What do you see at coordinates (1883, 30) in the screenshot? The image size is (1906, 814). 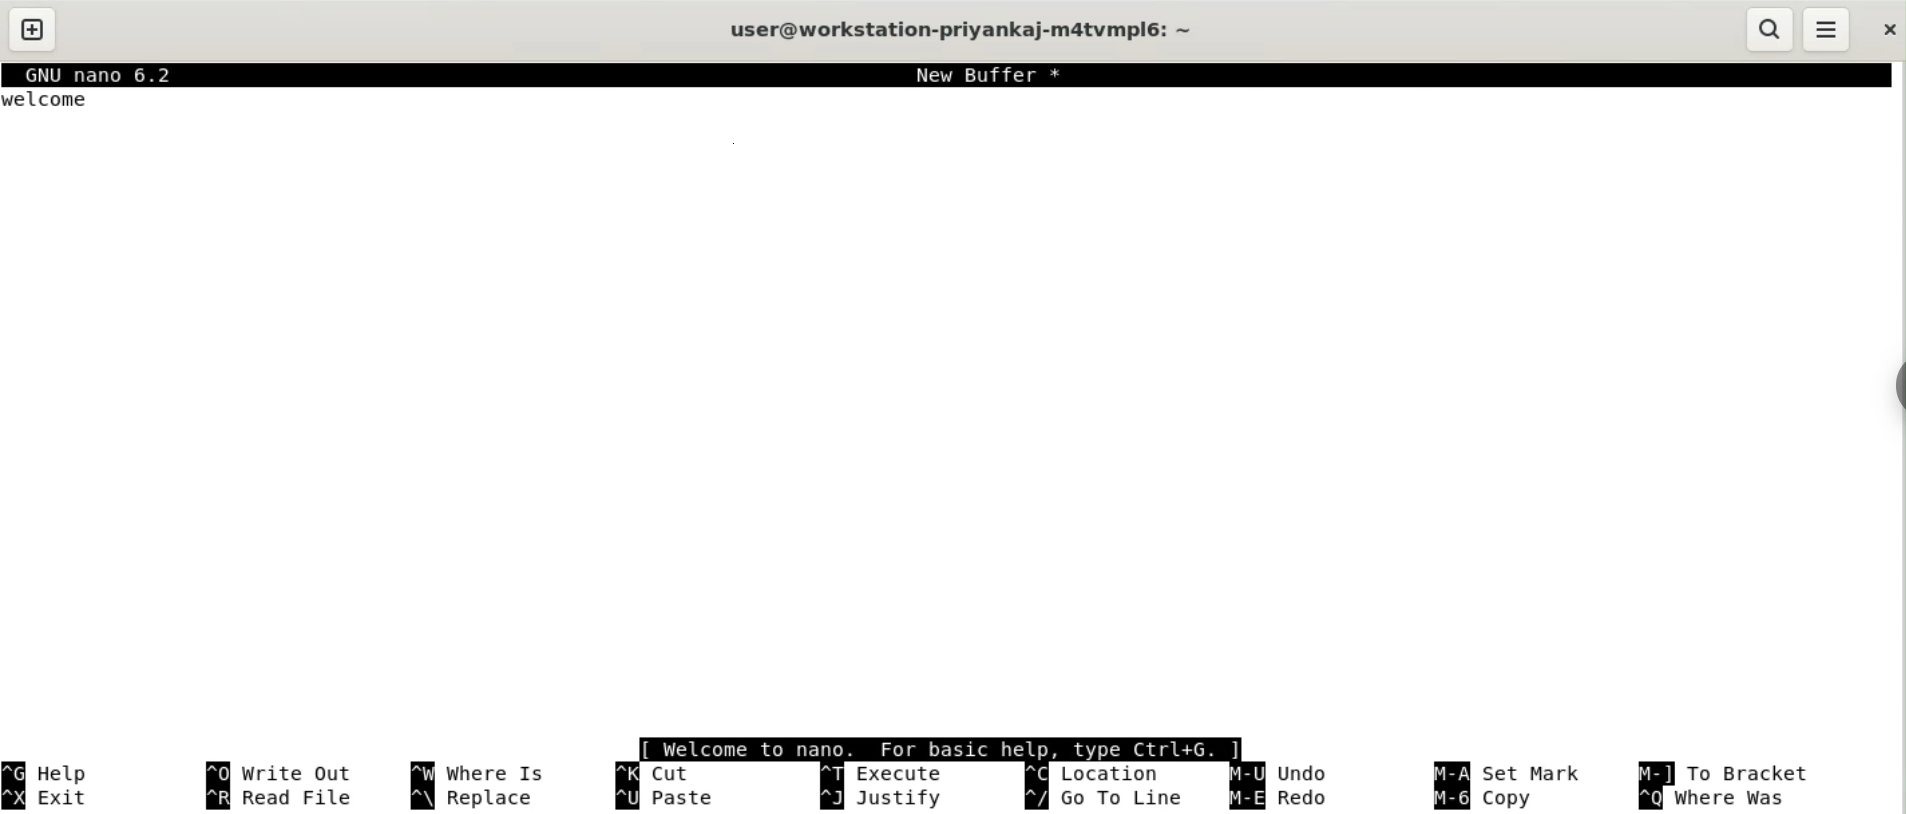 I see `close` at bounding box center [1883, 30].